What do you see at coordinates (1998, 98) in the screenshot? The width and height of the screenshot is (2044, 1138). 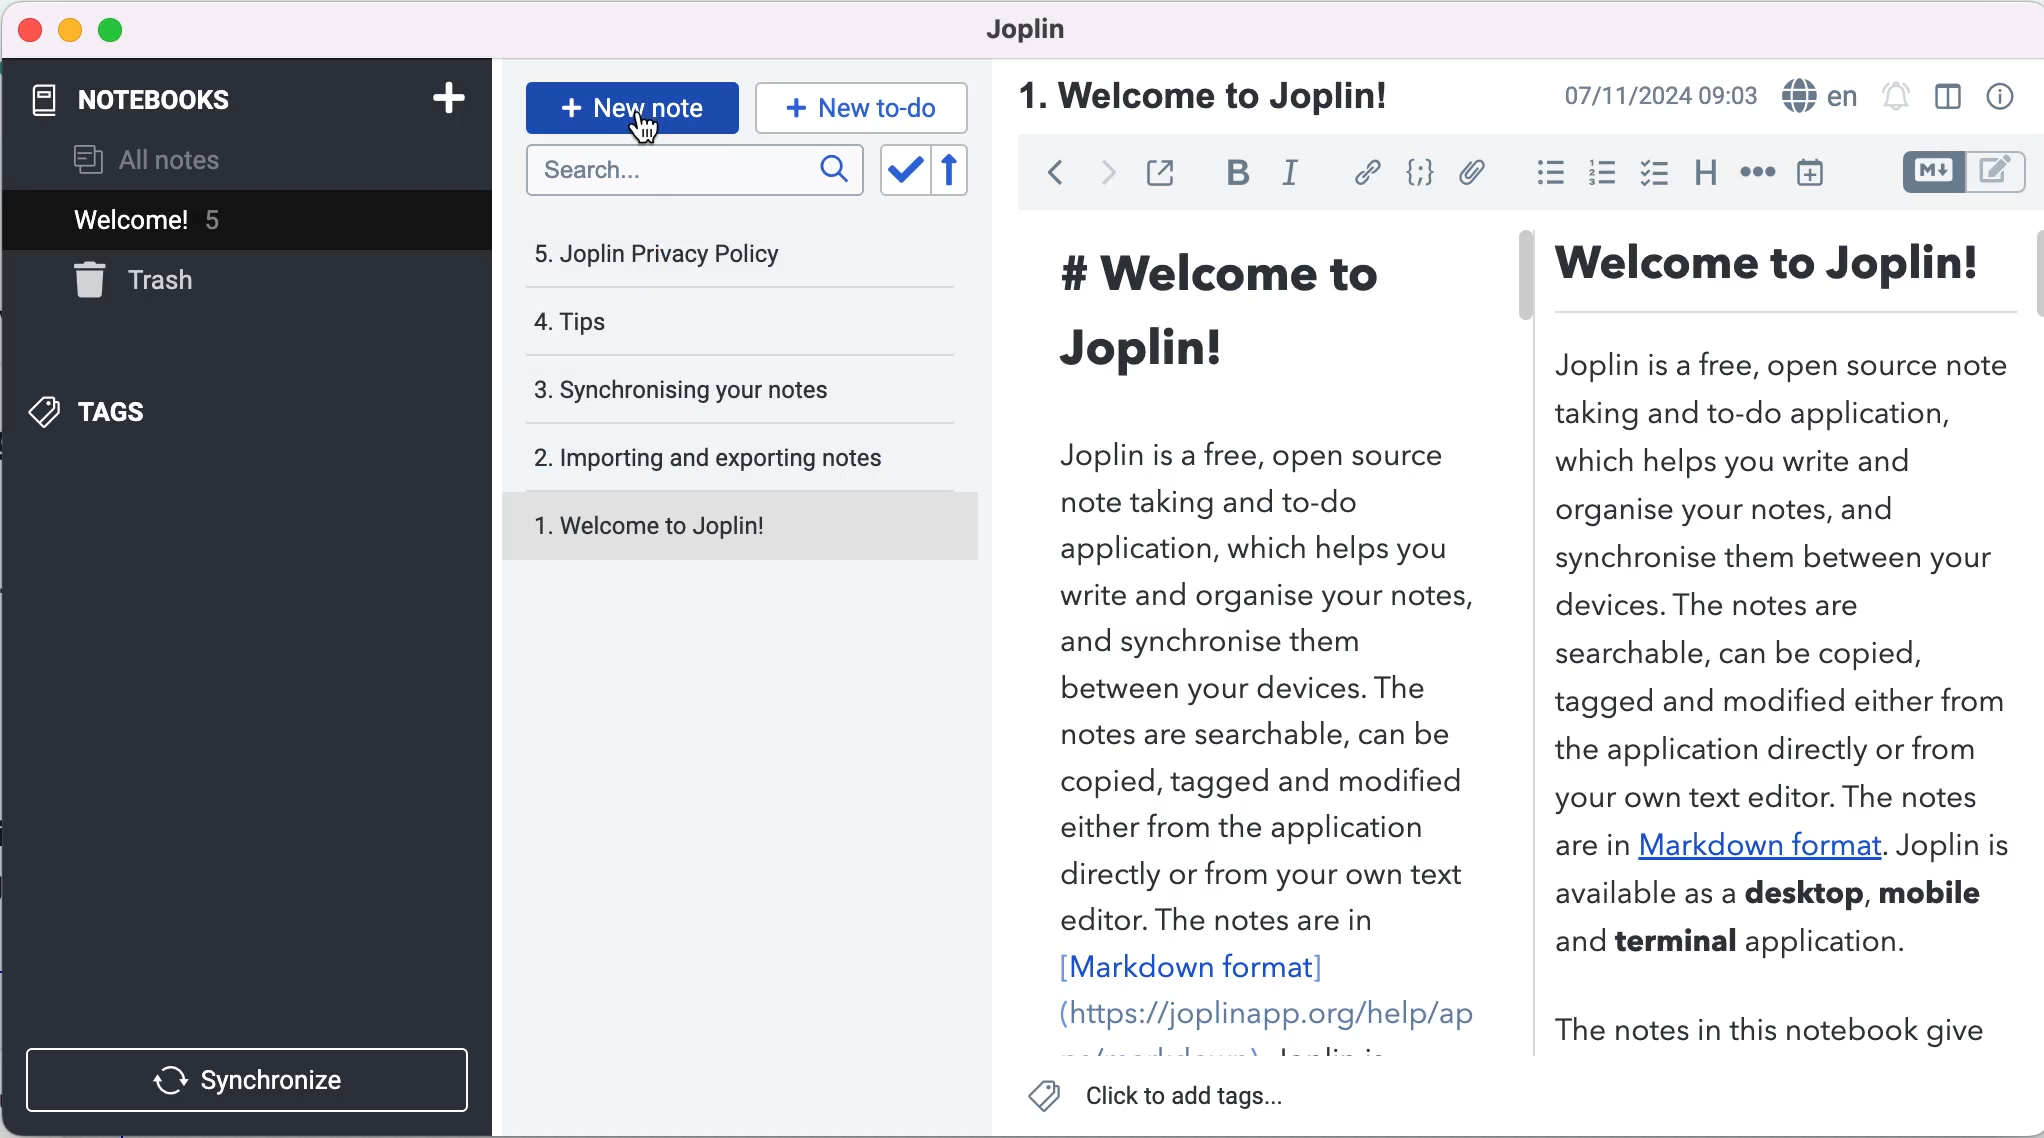 I see `note properties` at bounding box center [1998, 98].